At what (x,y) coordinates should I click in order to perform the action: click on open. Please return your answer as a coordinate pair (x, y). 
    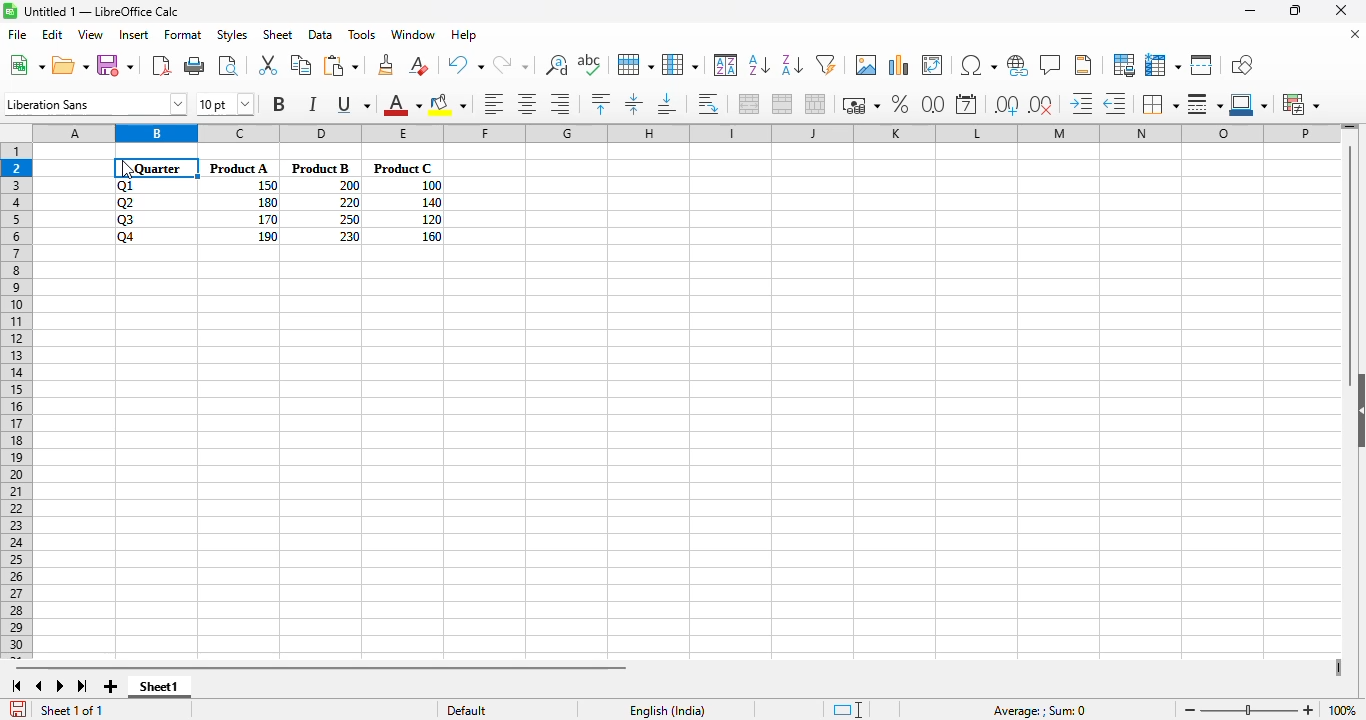
    Looking at the image, I should click on (70, 65).